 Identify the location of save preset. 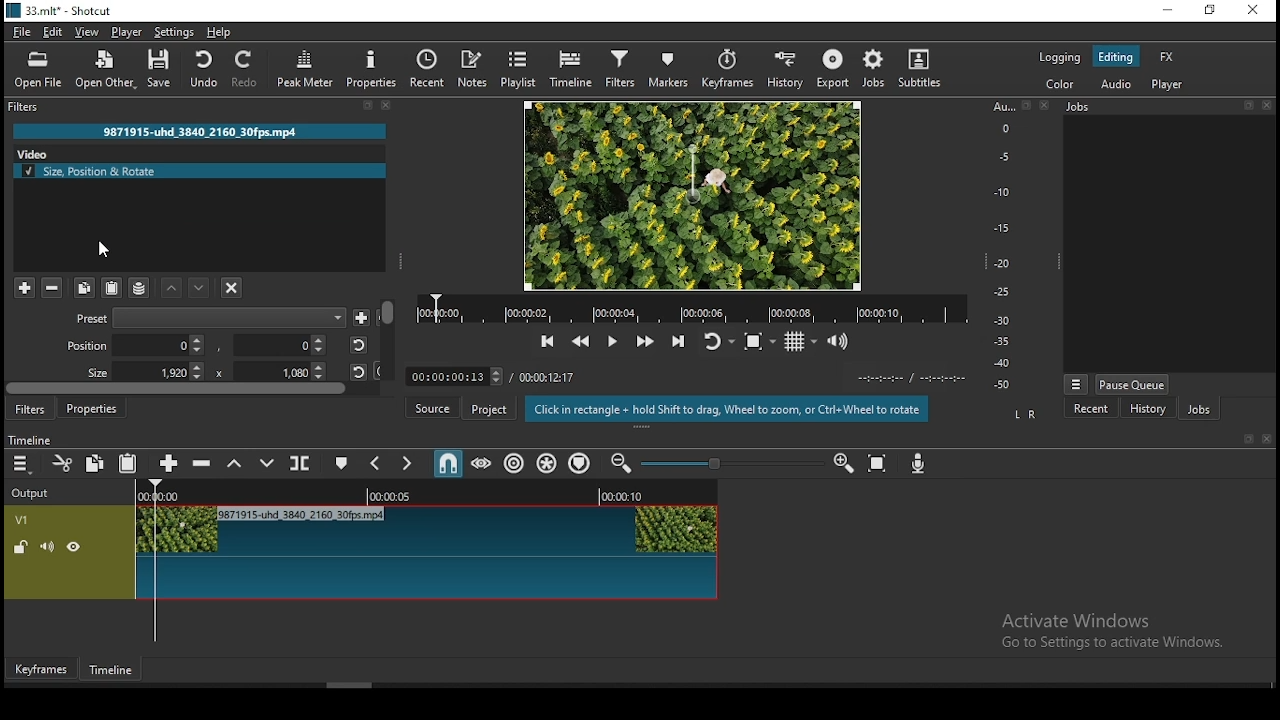
(361, 315).